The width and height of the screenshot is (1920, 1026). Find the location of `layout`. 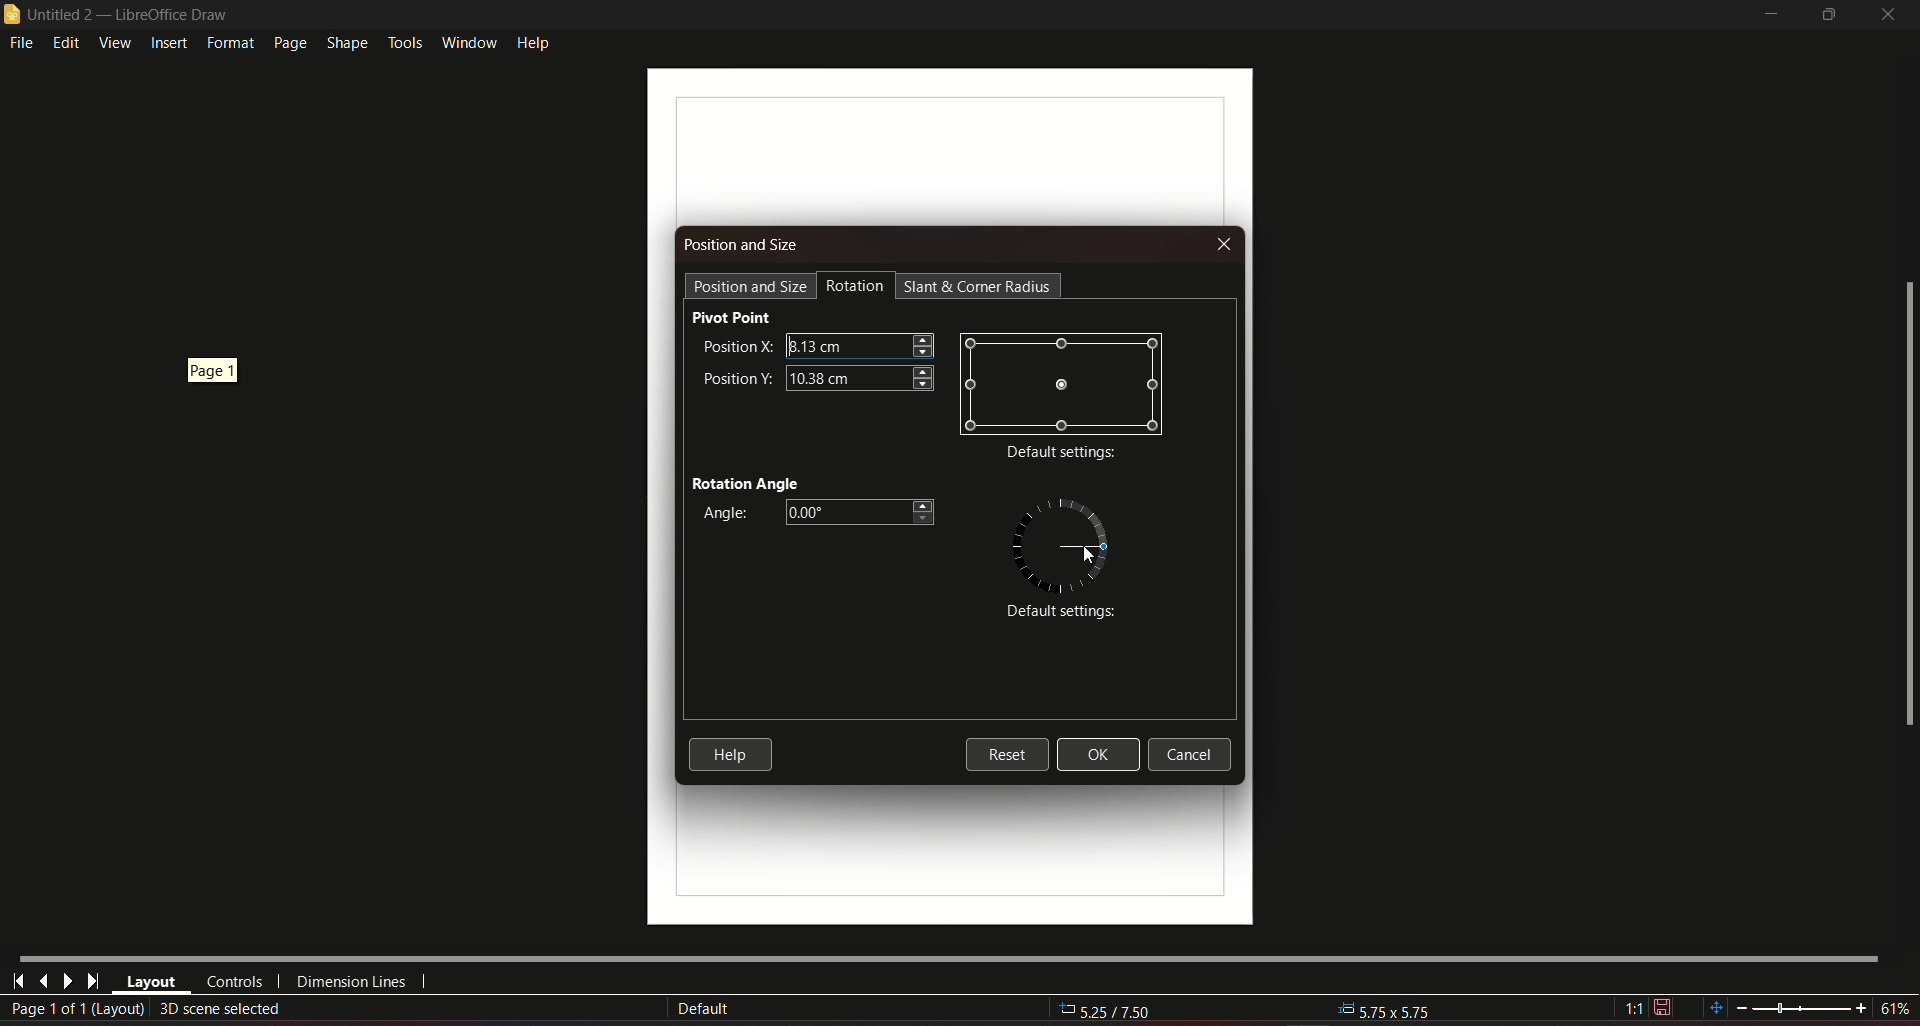

layout is located at coordinates (151, 983).